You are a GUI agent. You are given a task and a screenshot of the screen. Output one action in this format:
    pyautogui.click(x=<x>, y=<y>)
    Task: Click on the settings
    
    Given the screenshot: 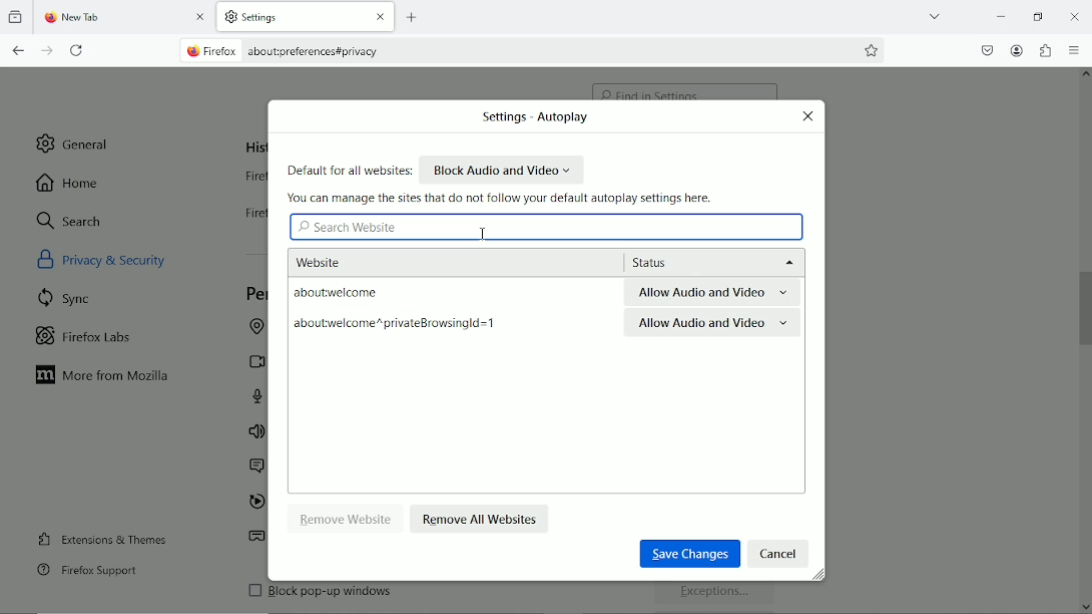 What is the action you would take?
    pyautogui.click(x=275, y=18)
    